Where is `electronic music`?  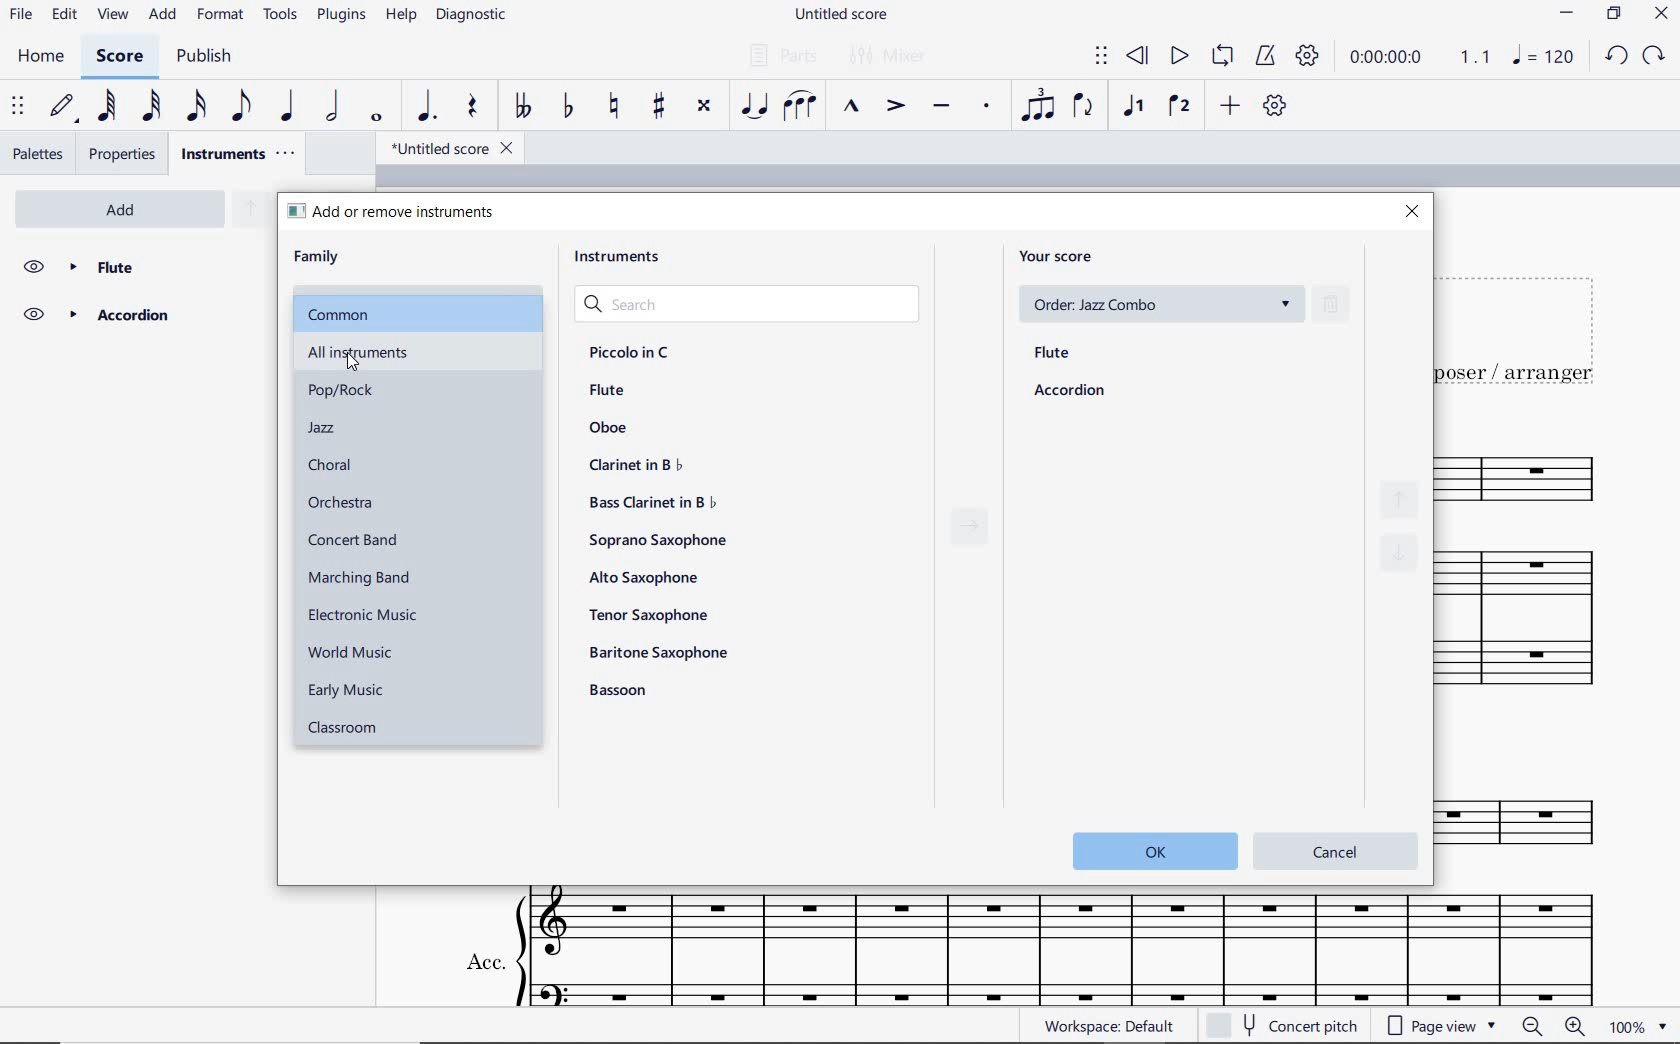 electronic music is located at coordinates (370, 614).